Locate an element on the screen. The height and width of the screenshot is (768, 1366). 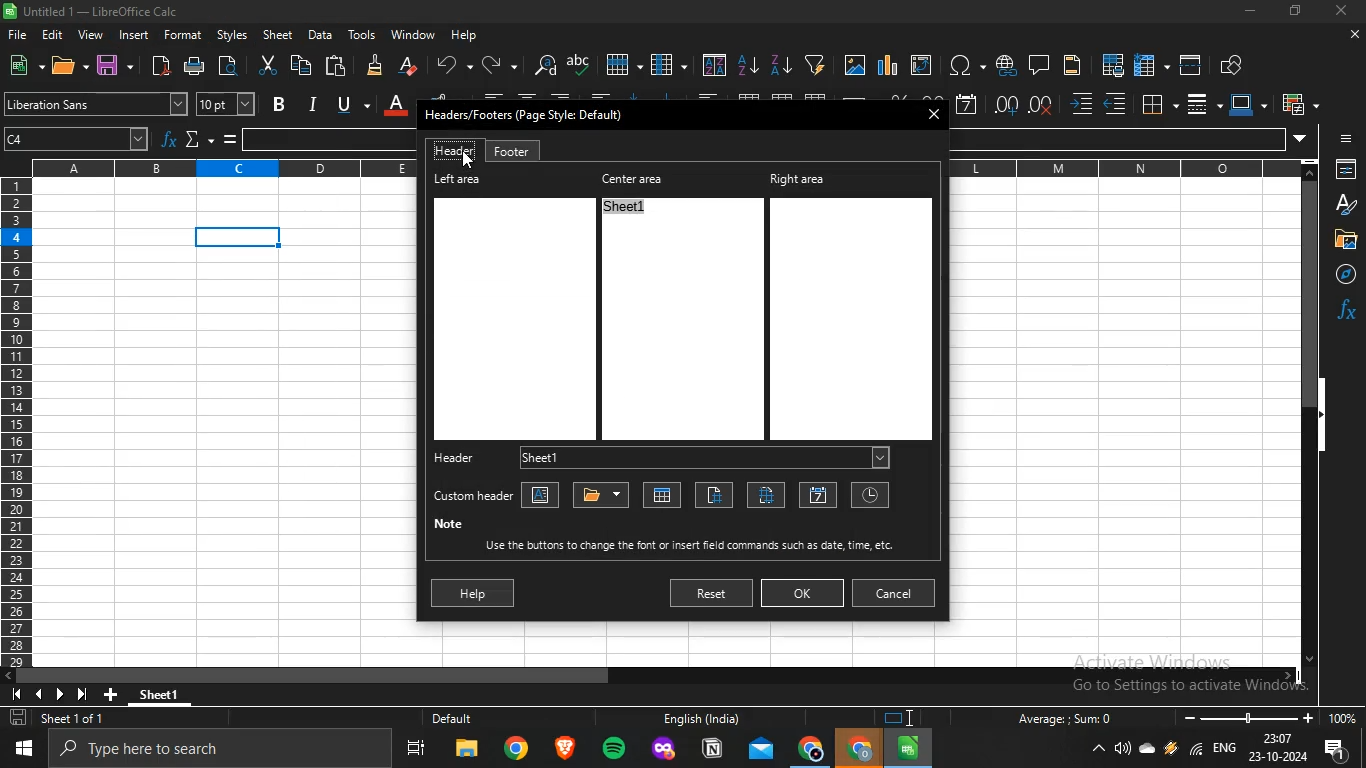
icon is located at coordinates (55, 693).